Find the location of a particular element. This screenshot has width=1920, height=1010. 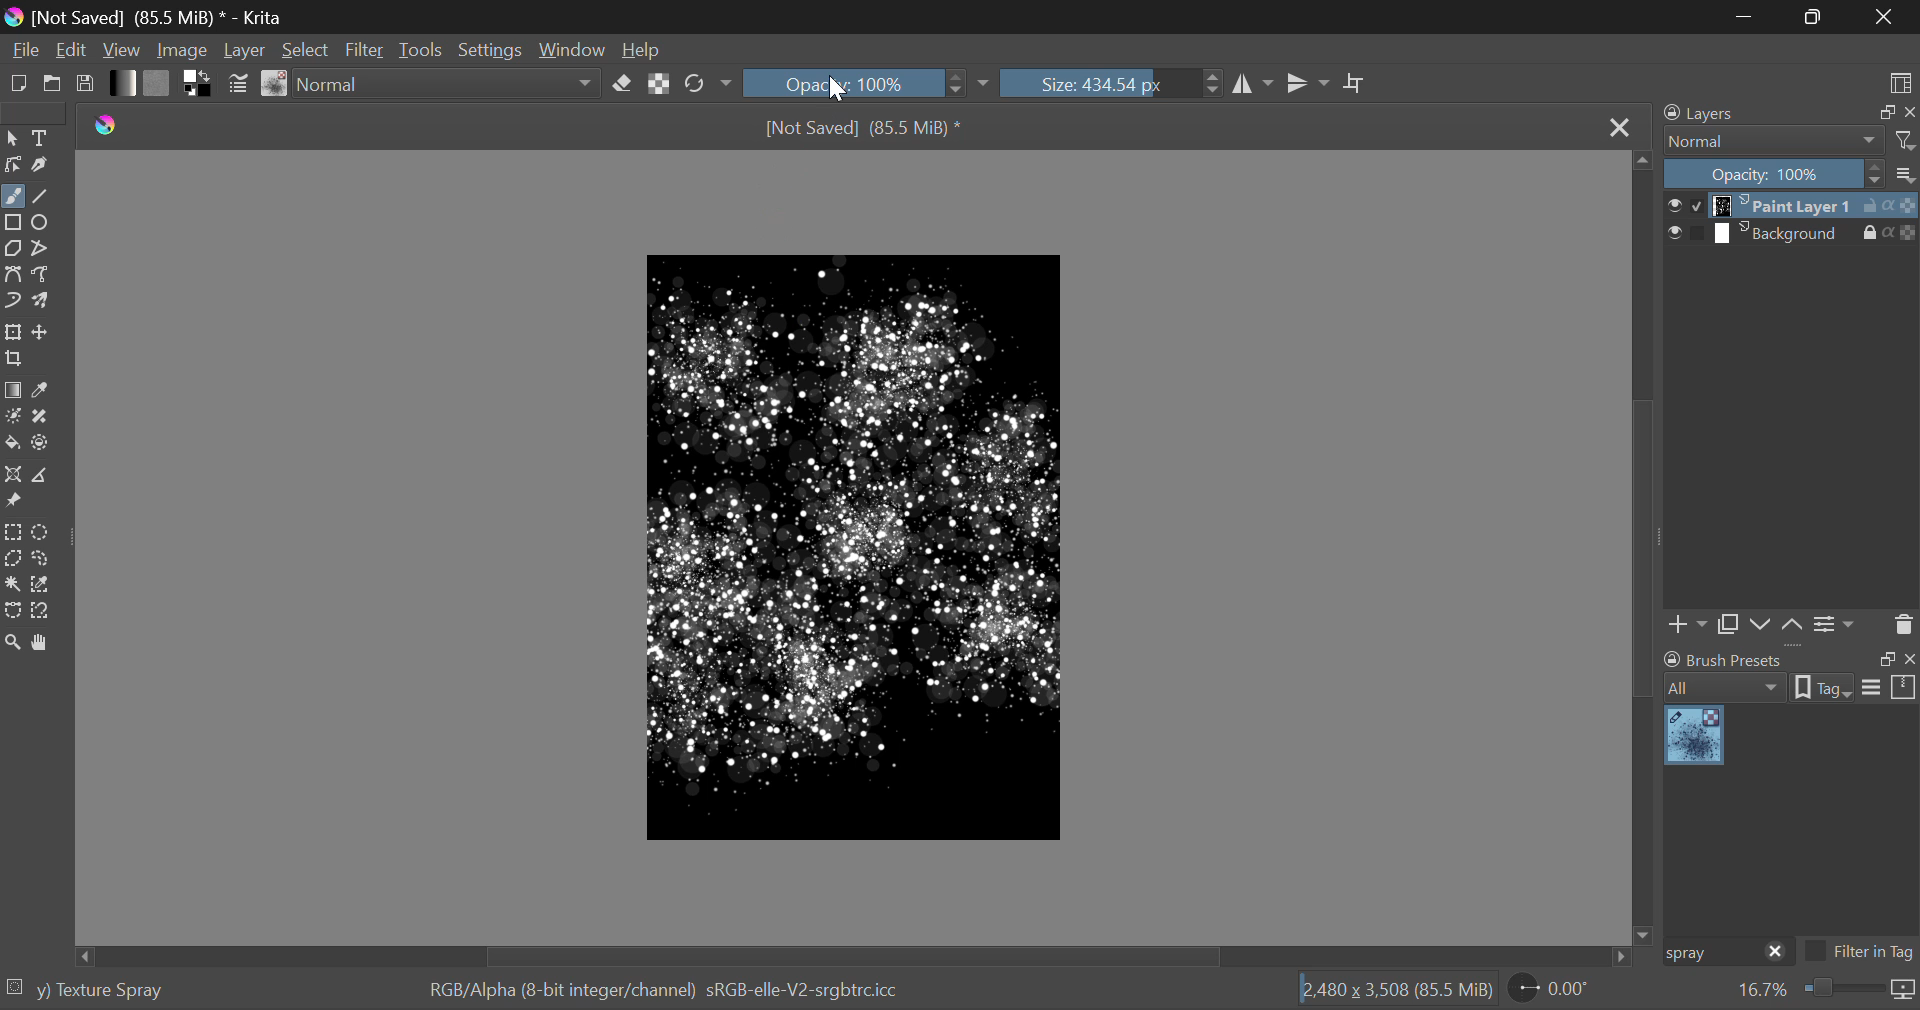

Eraser is located at coordinates (622, 84).